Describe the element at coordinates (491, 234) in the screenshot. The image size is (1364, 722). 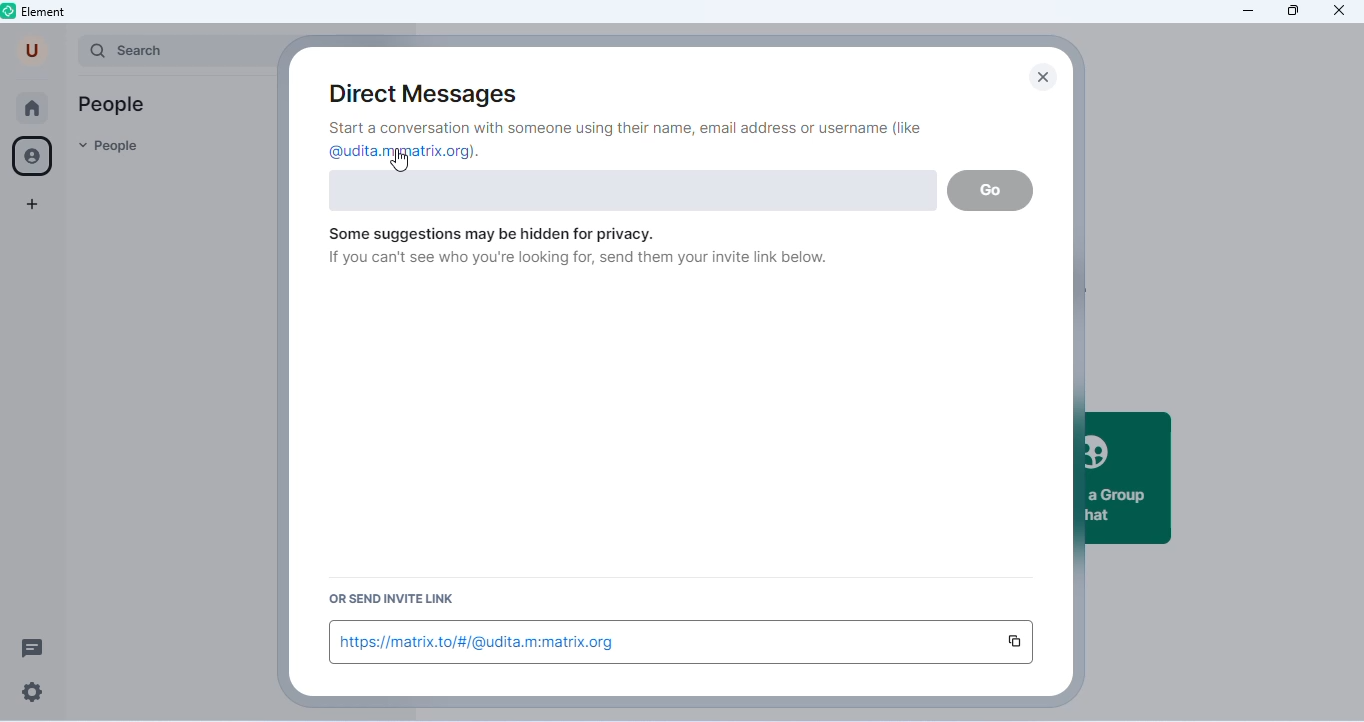
I see `some suggestions may be hidden for privacy.` at that location.